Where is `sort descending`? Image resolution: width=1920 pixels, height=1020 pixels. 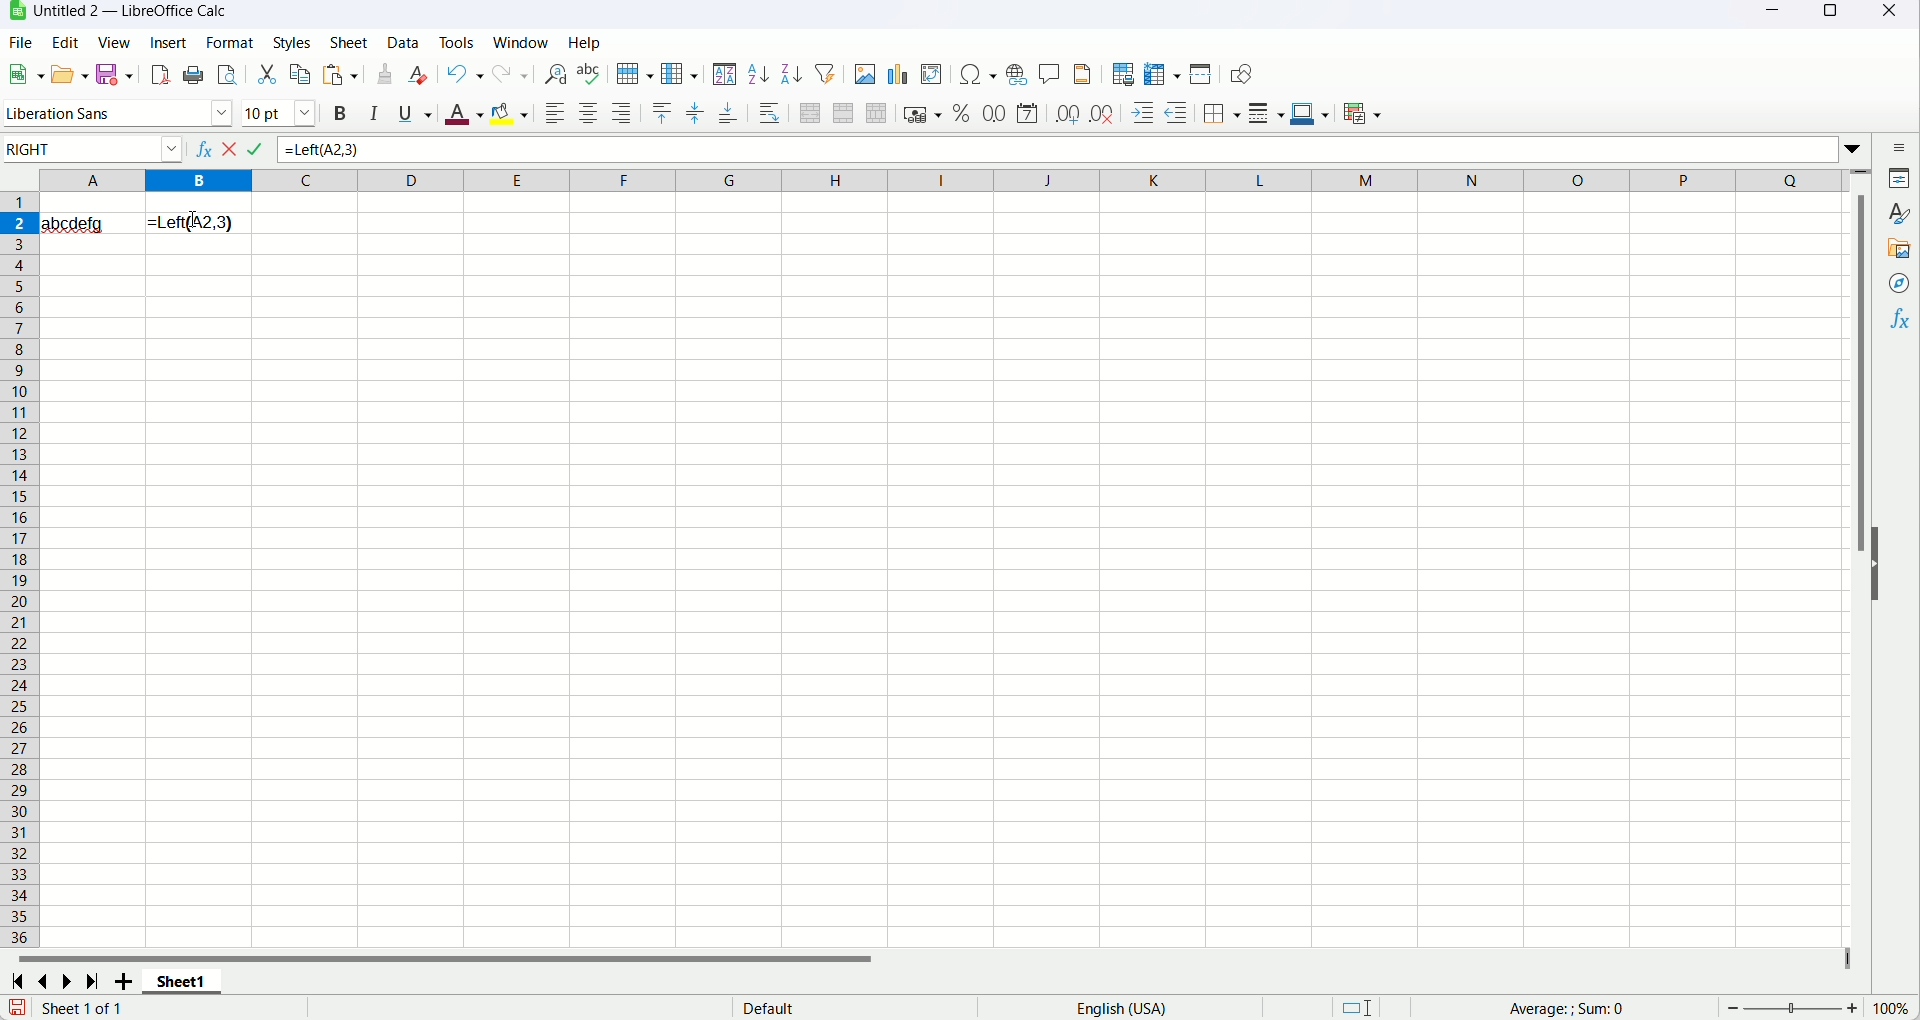
sort descending is located at coordinates (792, 75).